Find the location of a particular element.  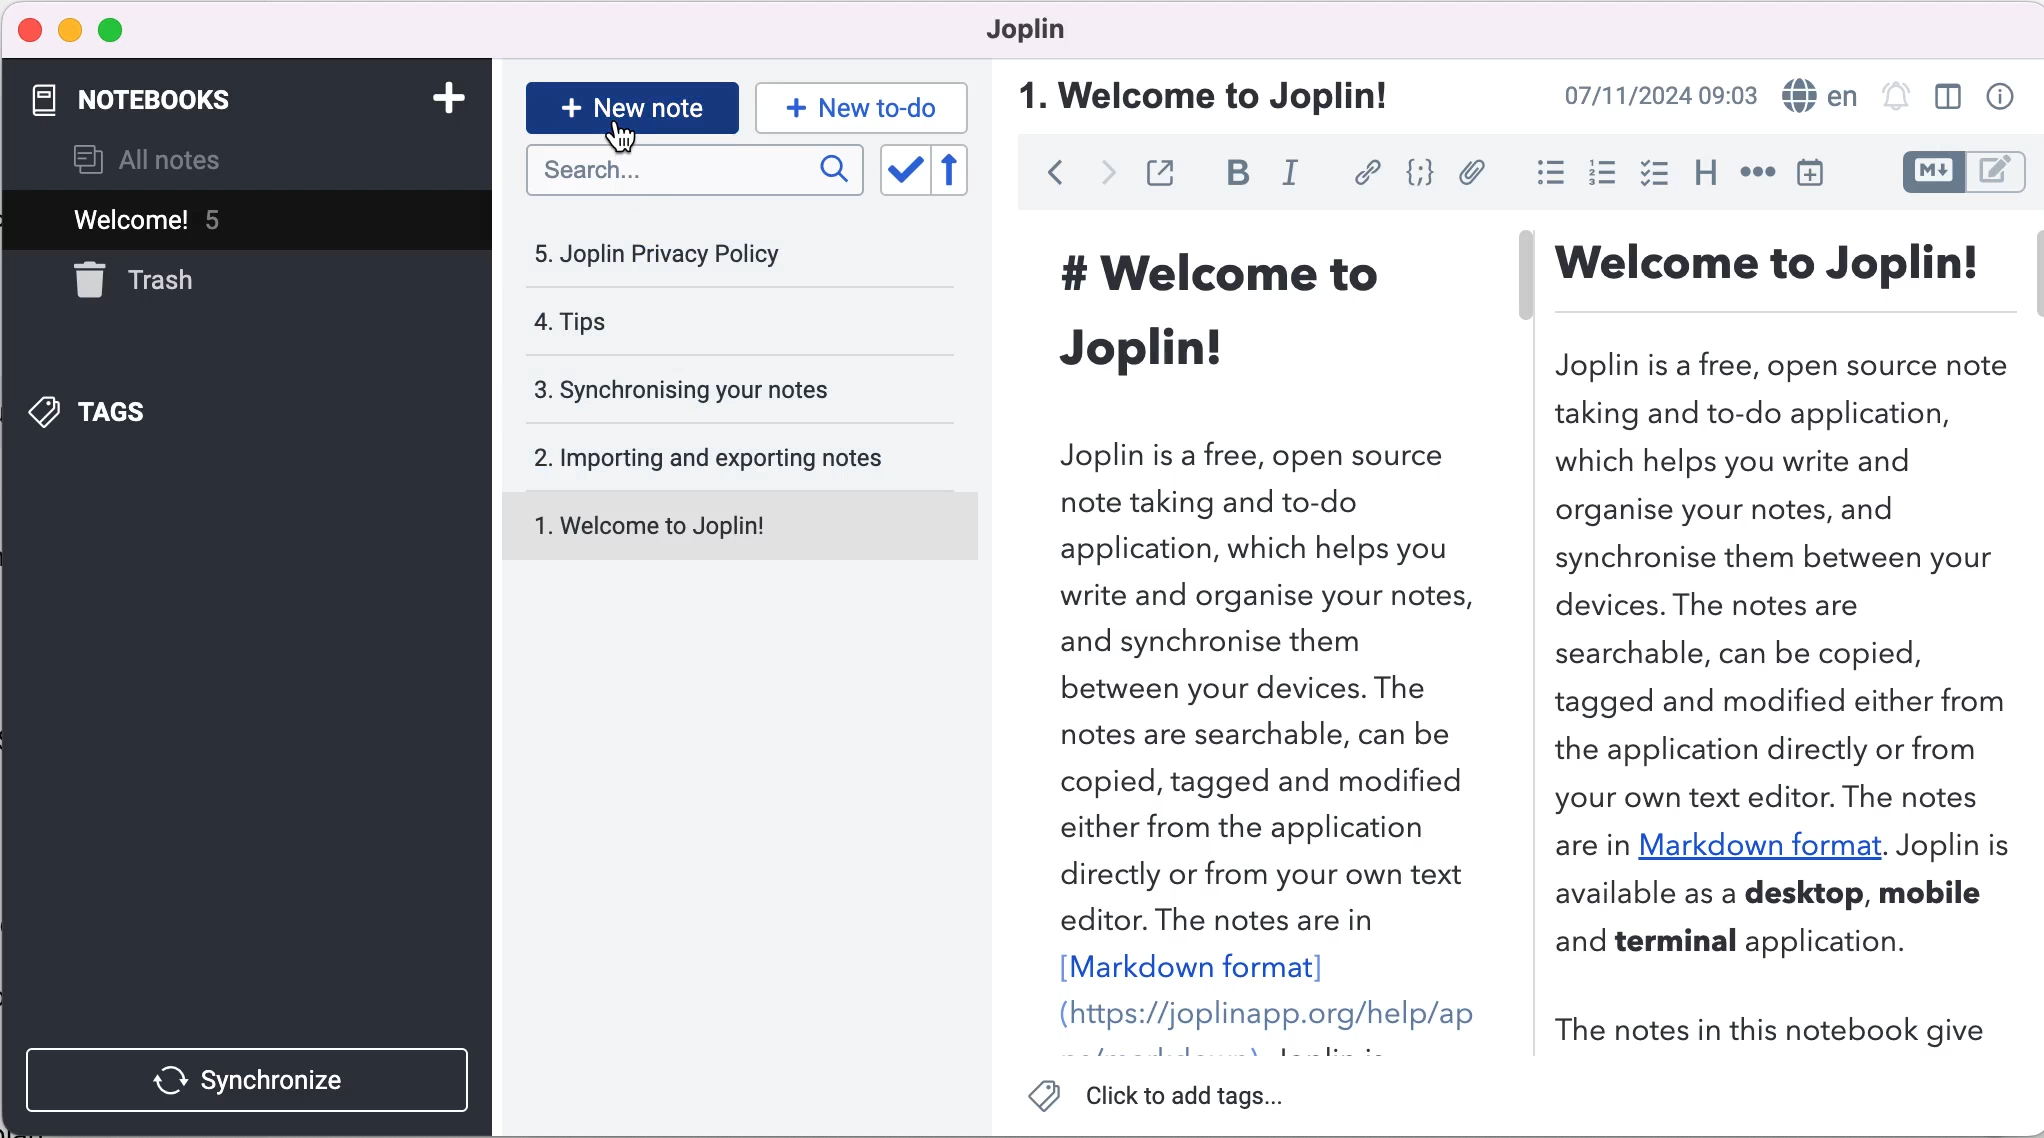

all notes is located at coordinates (165, 163).